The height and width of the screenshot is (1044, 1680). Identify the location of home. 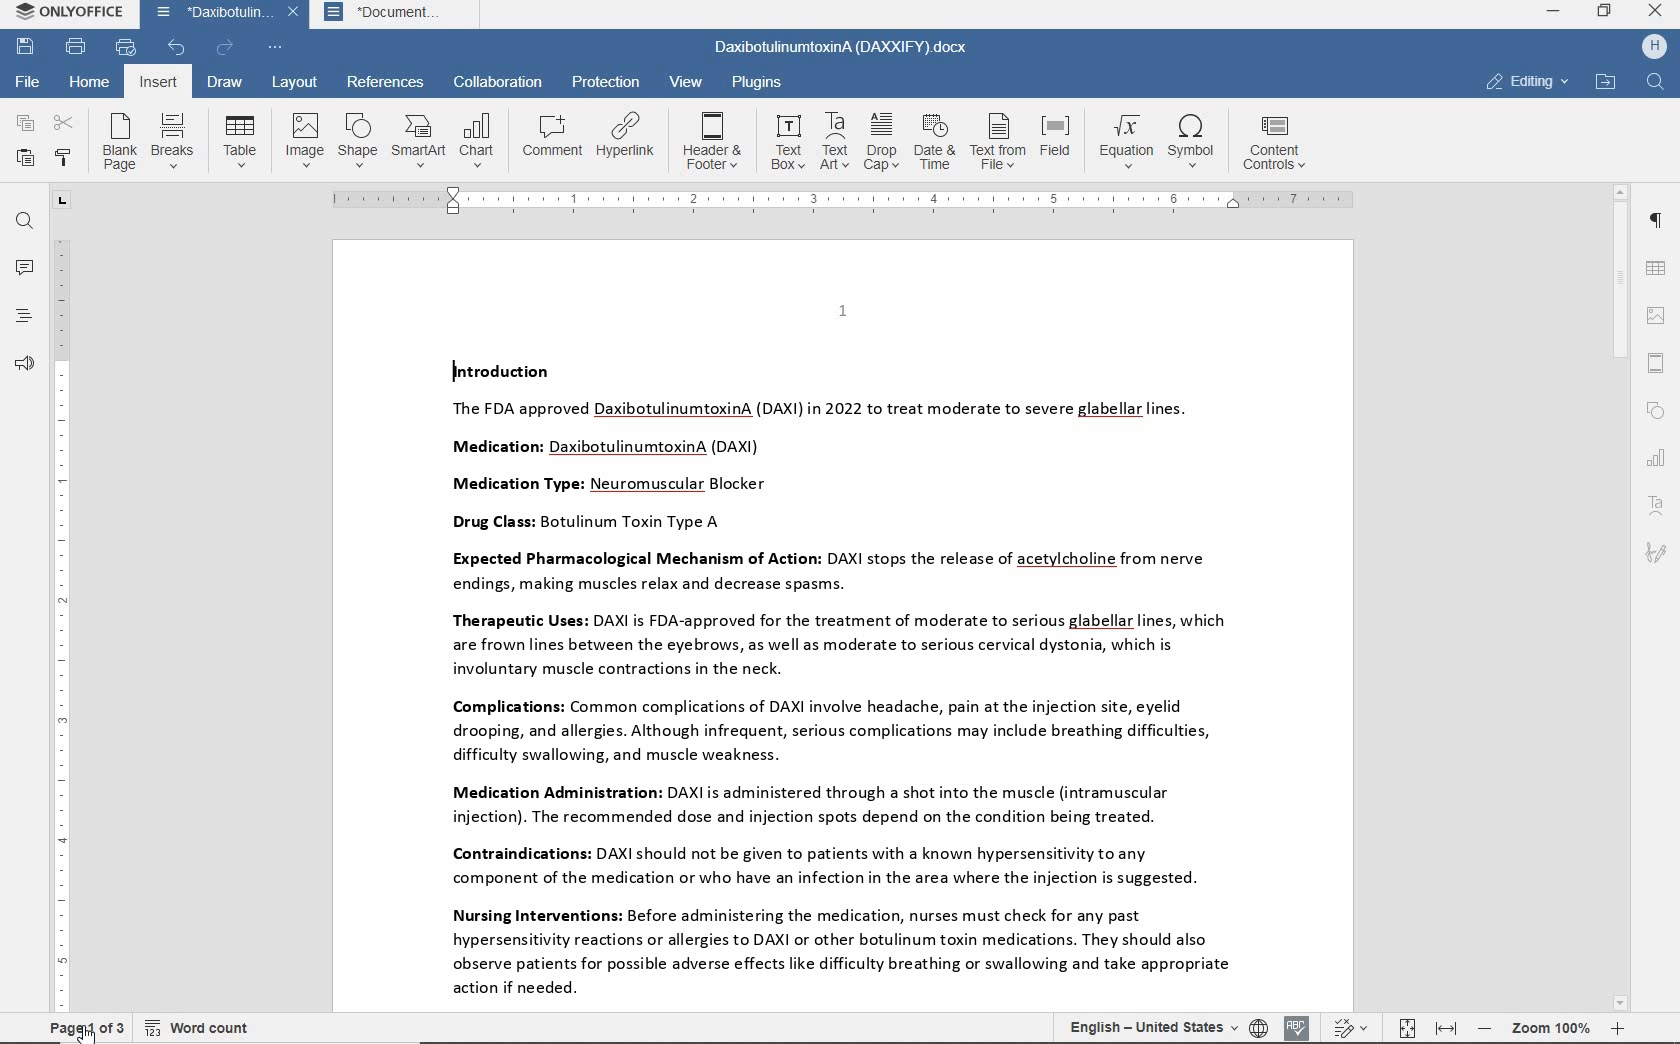
(91, 84).